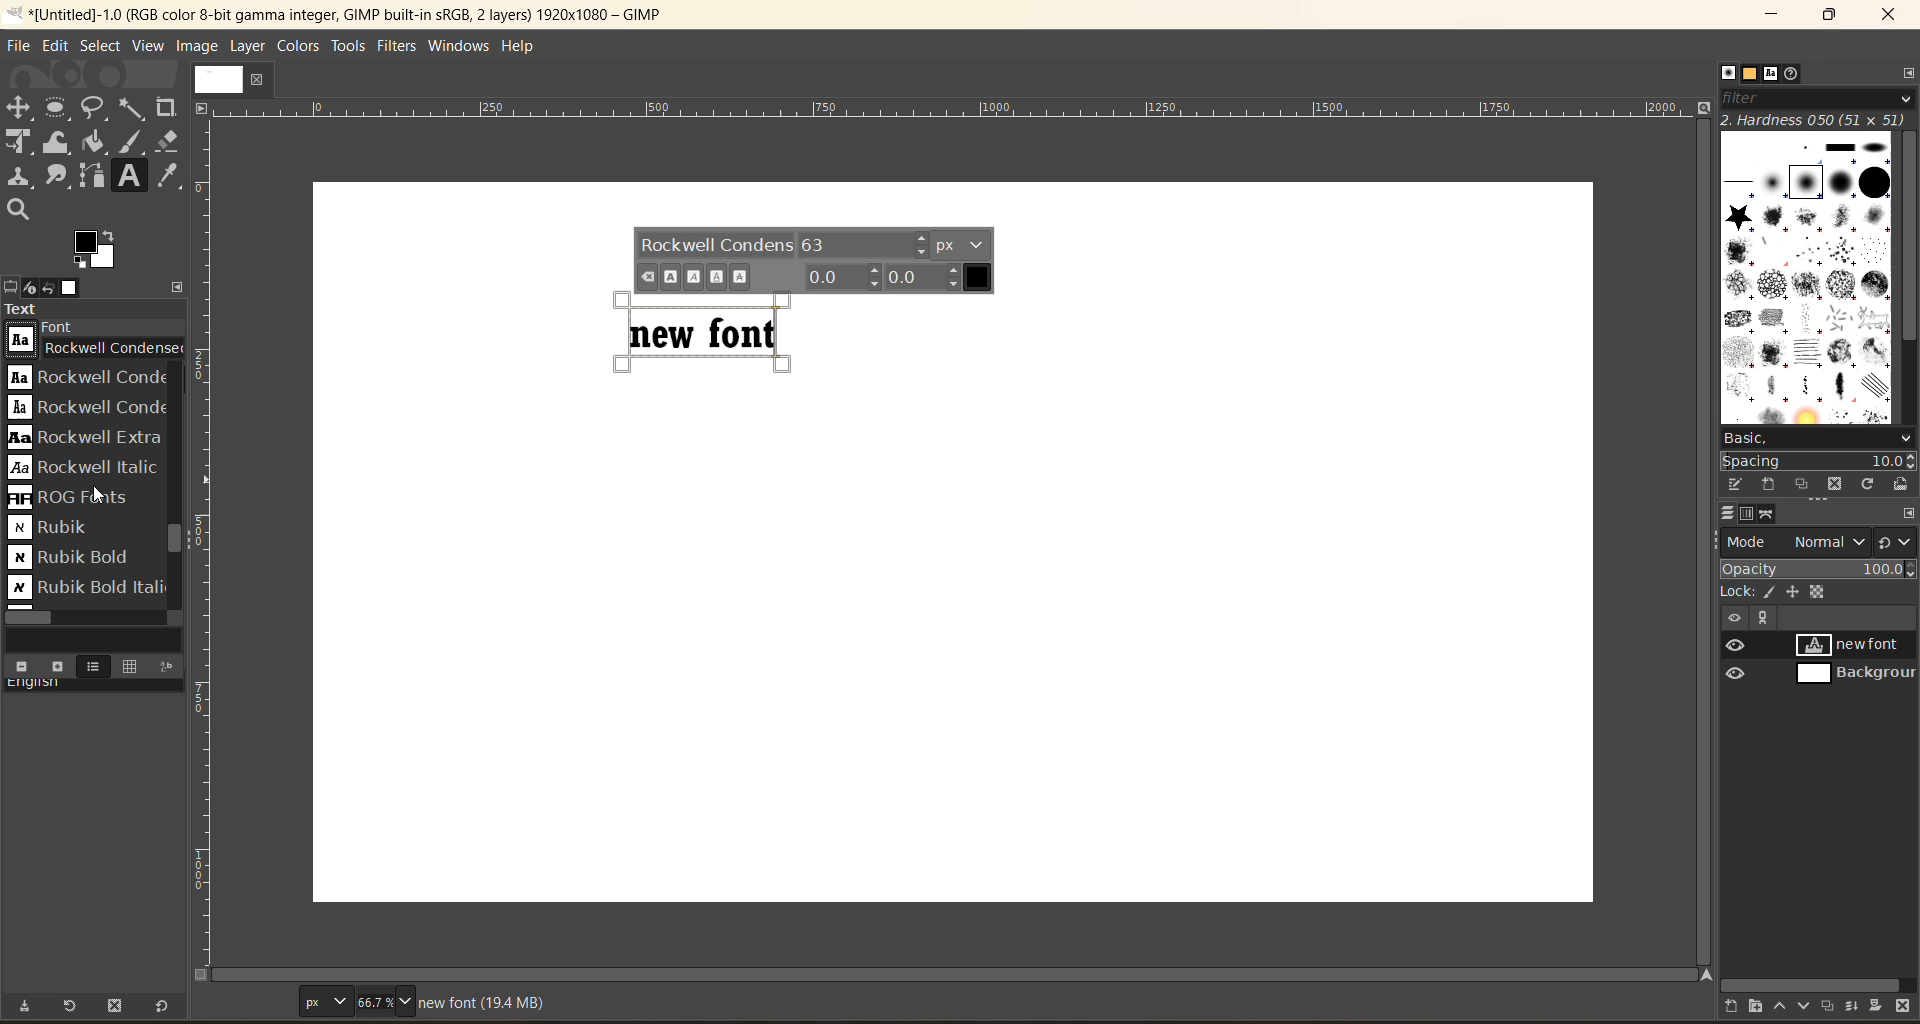  I want to click on layer, so click(249, 46).